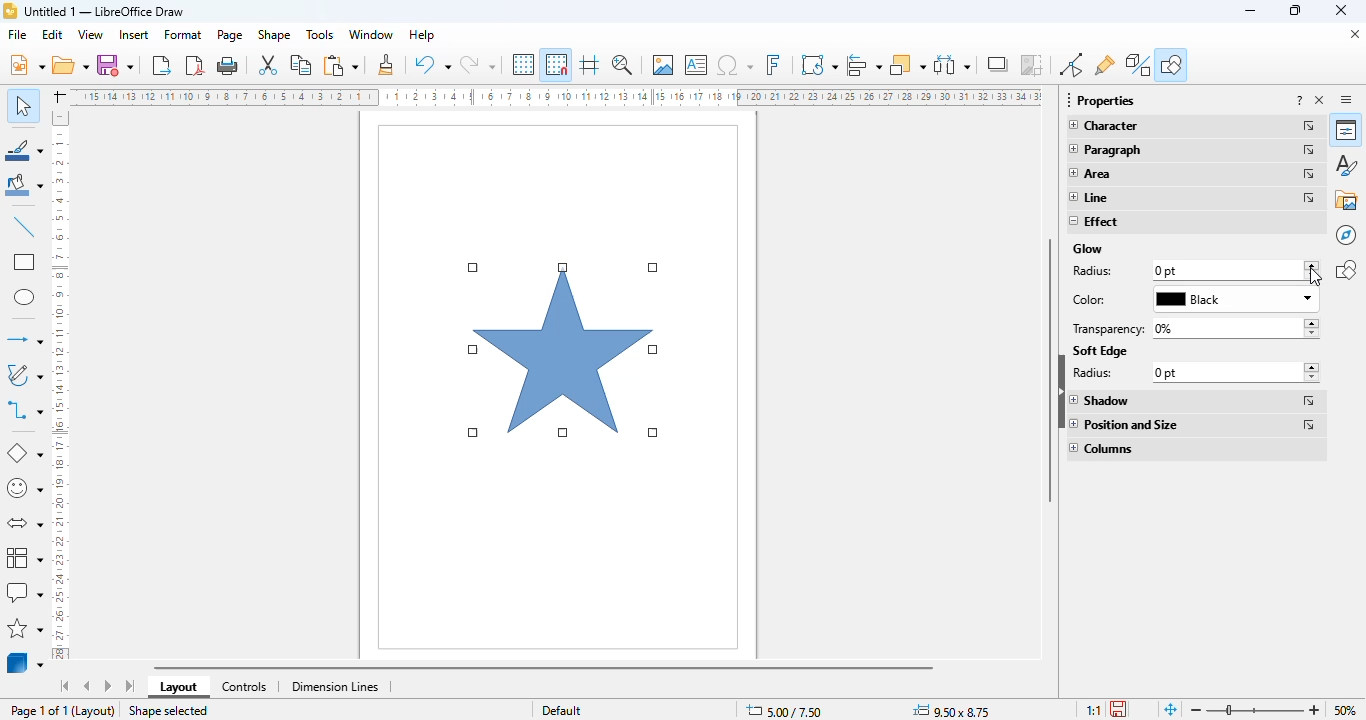  Describe the element at coordinates (590, 65) in the screenshot. I see `helplines while moving` at that location.